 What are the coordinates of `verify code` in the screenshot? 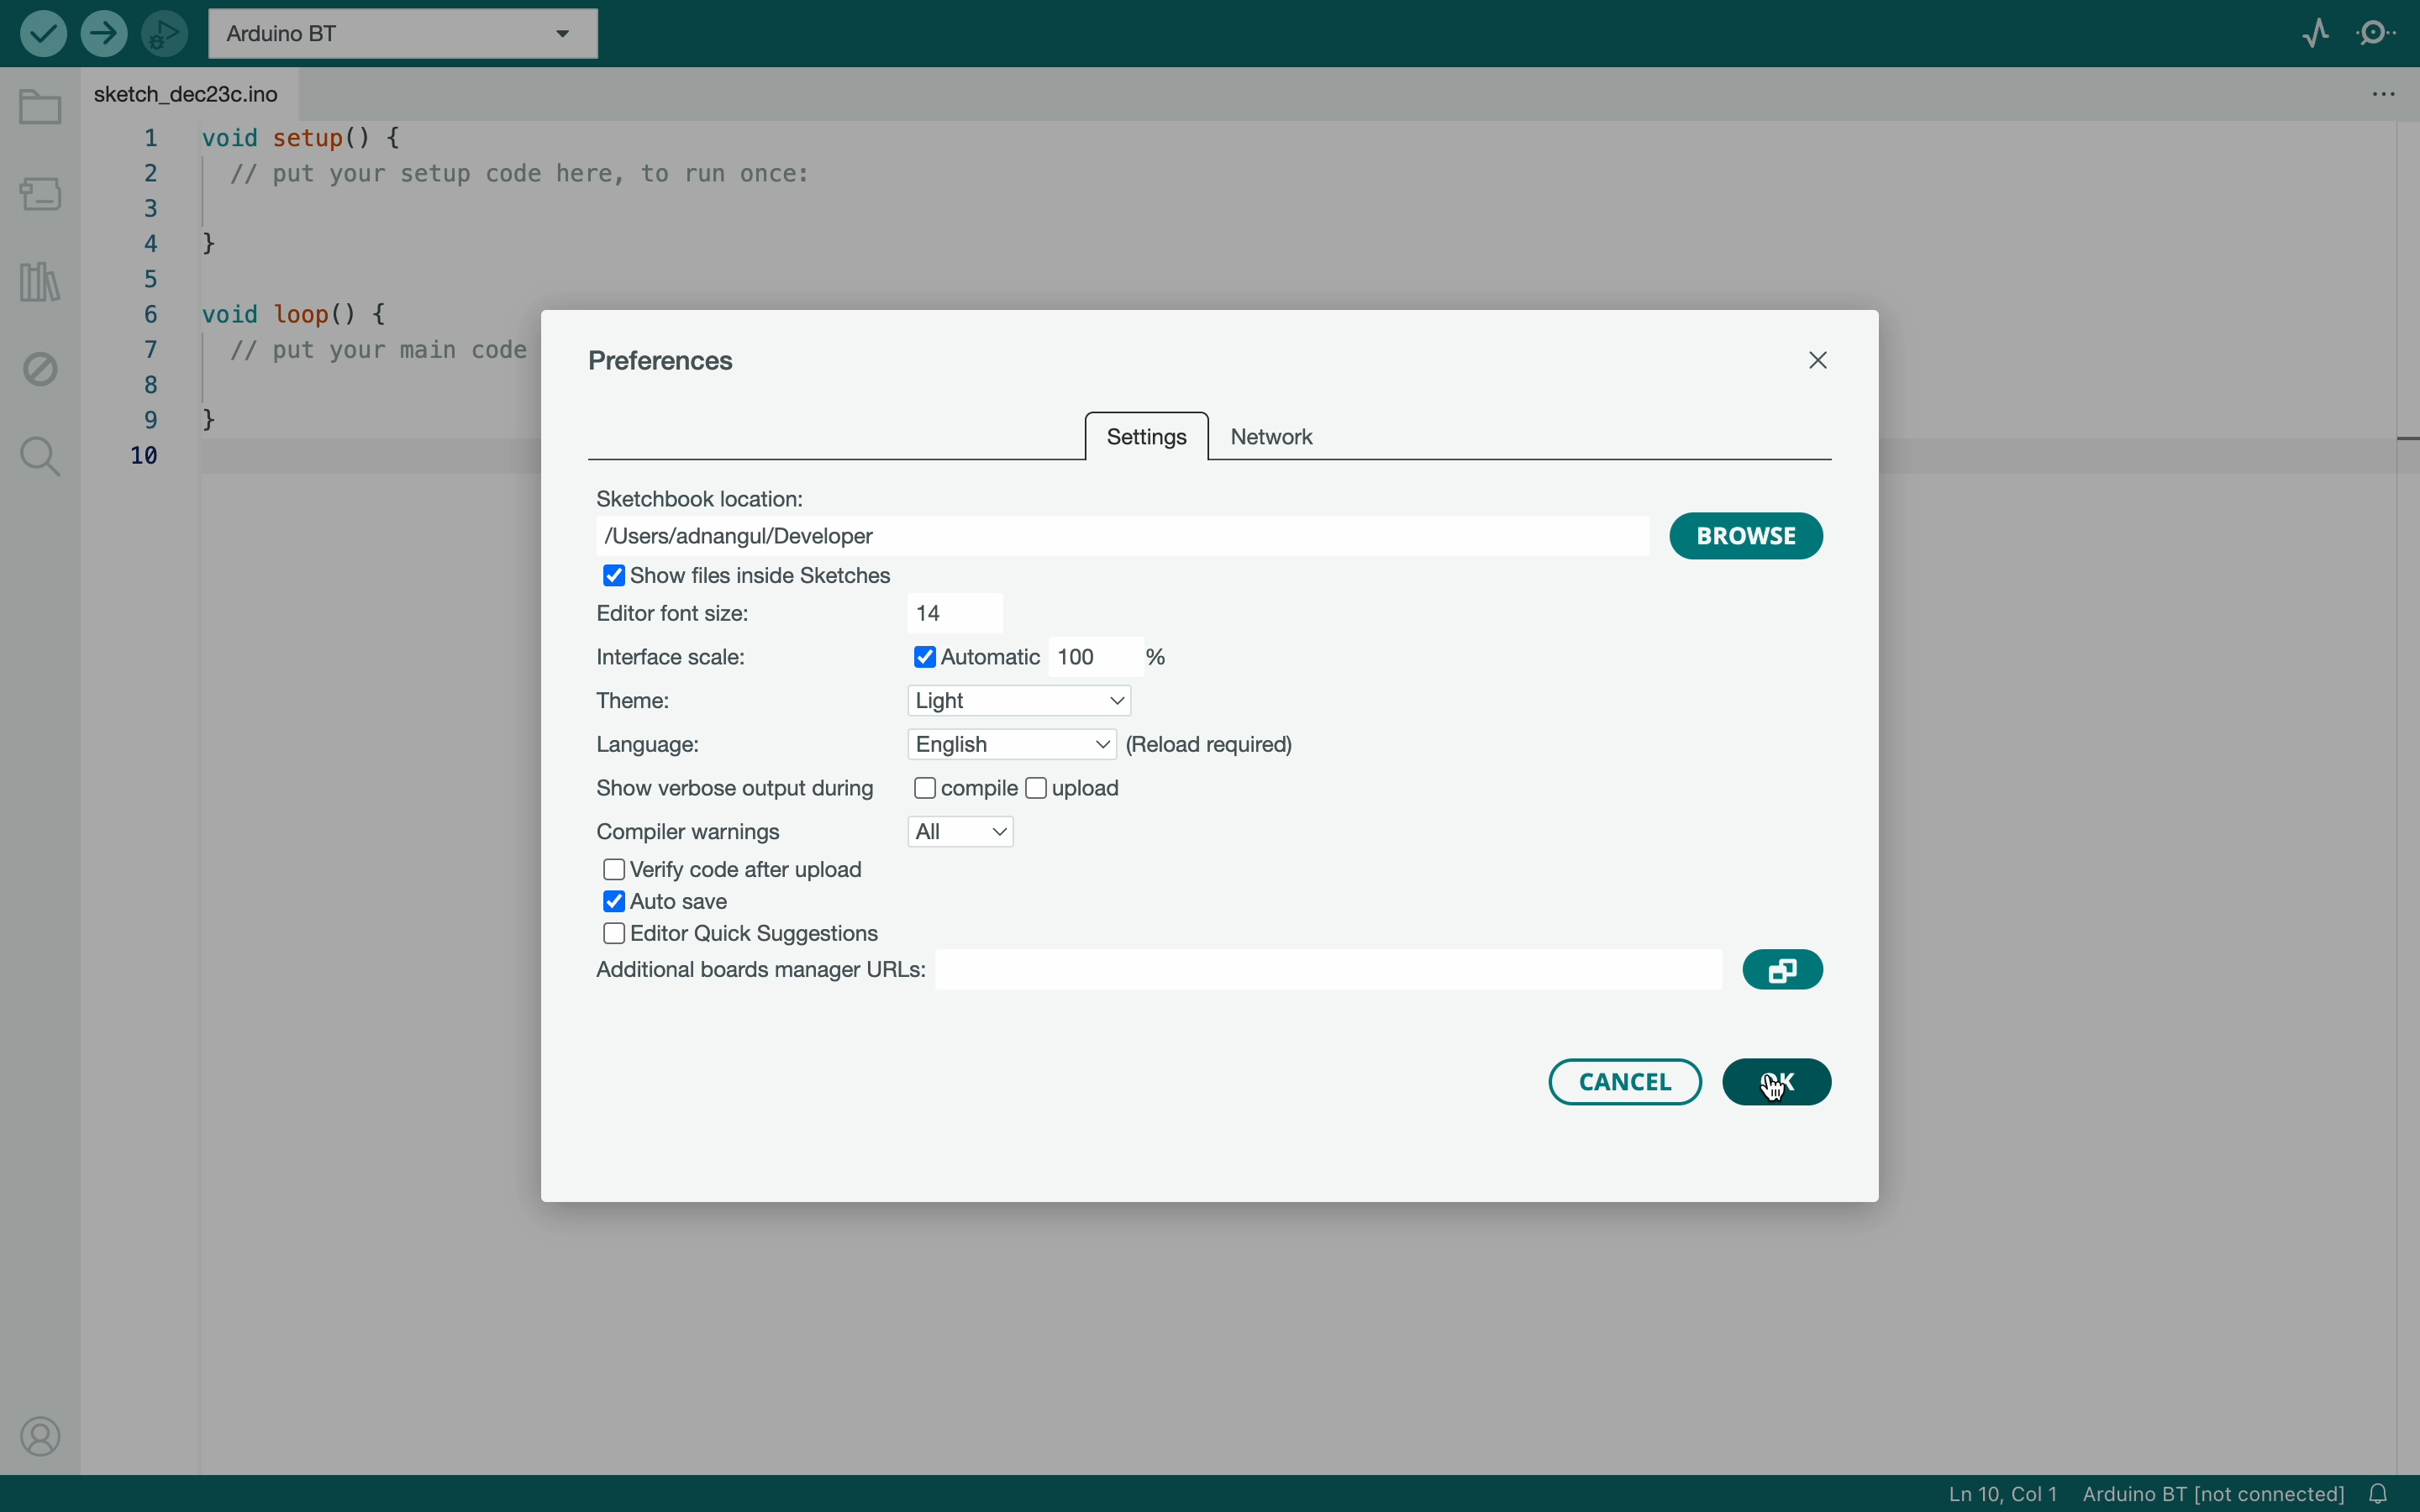 It's located at (769, 870).